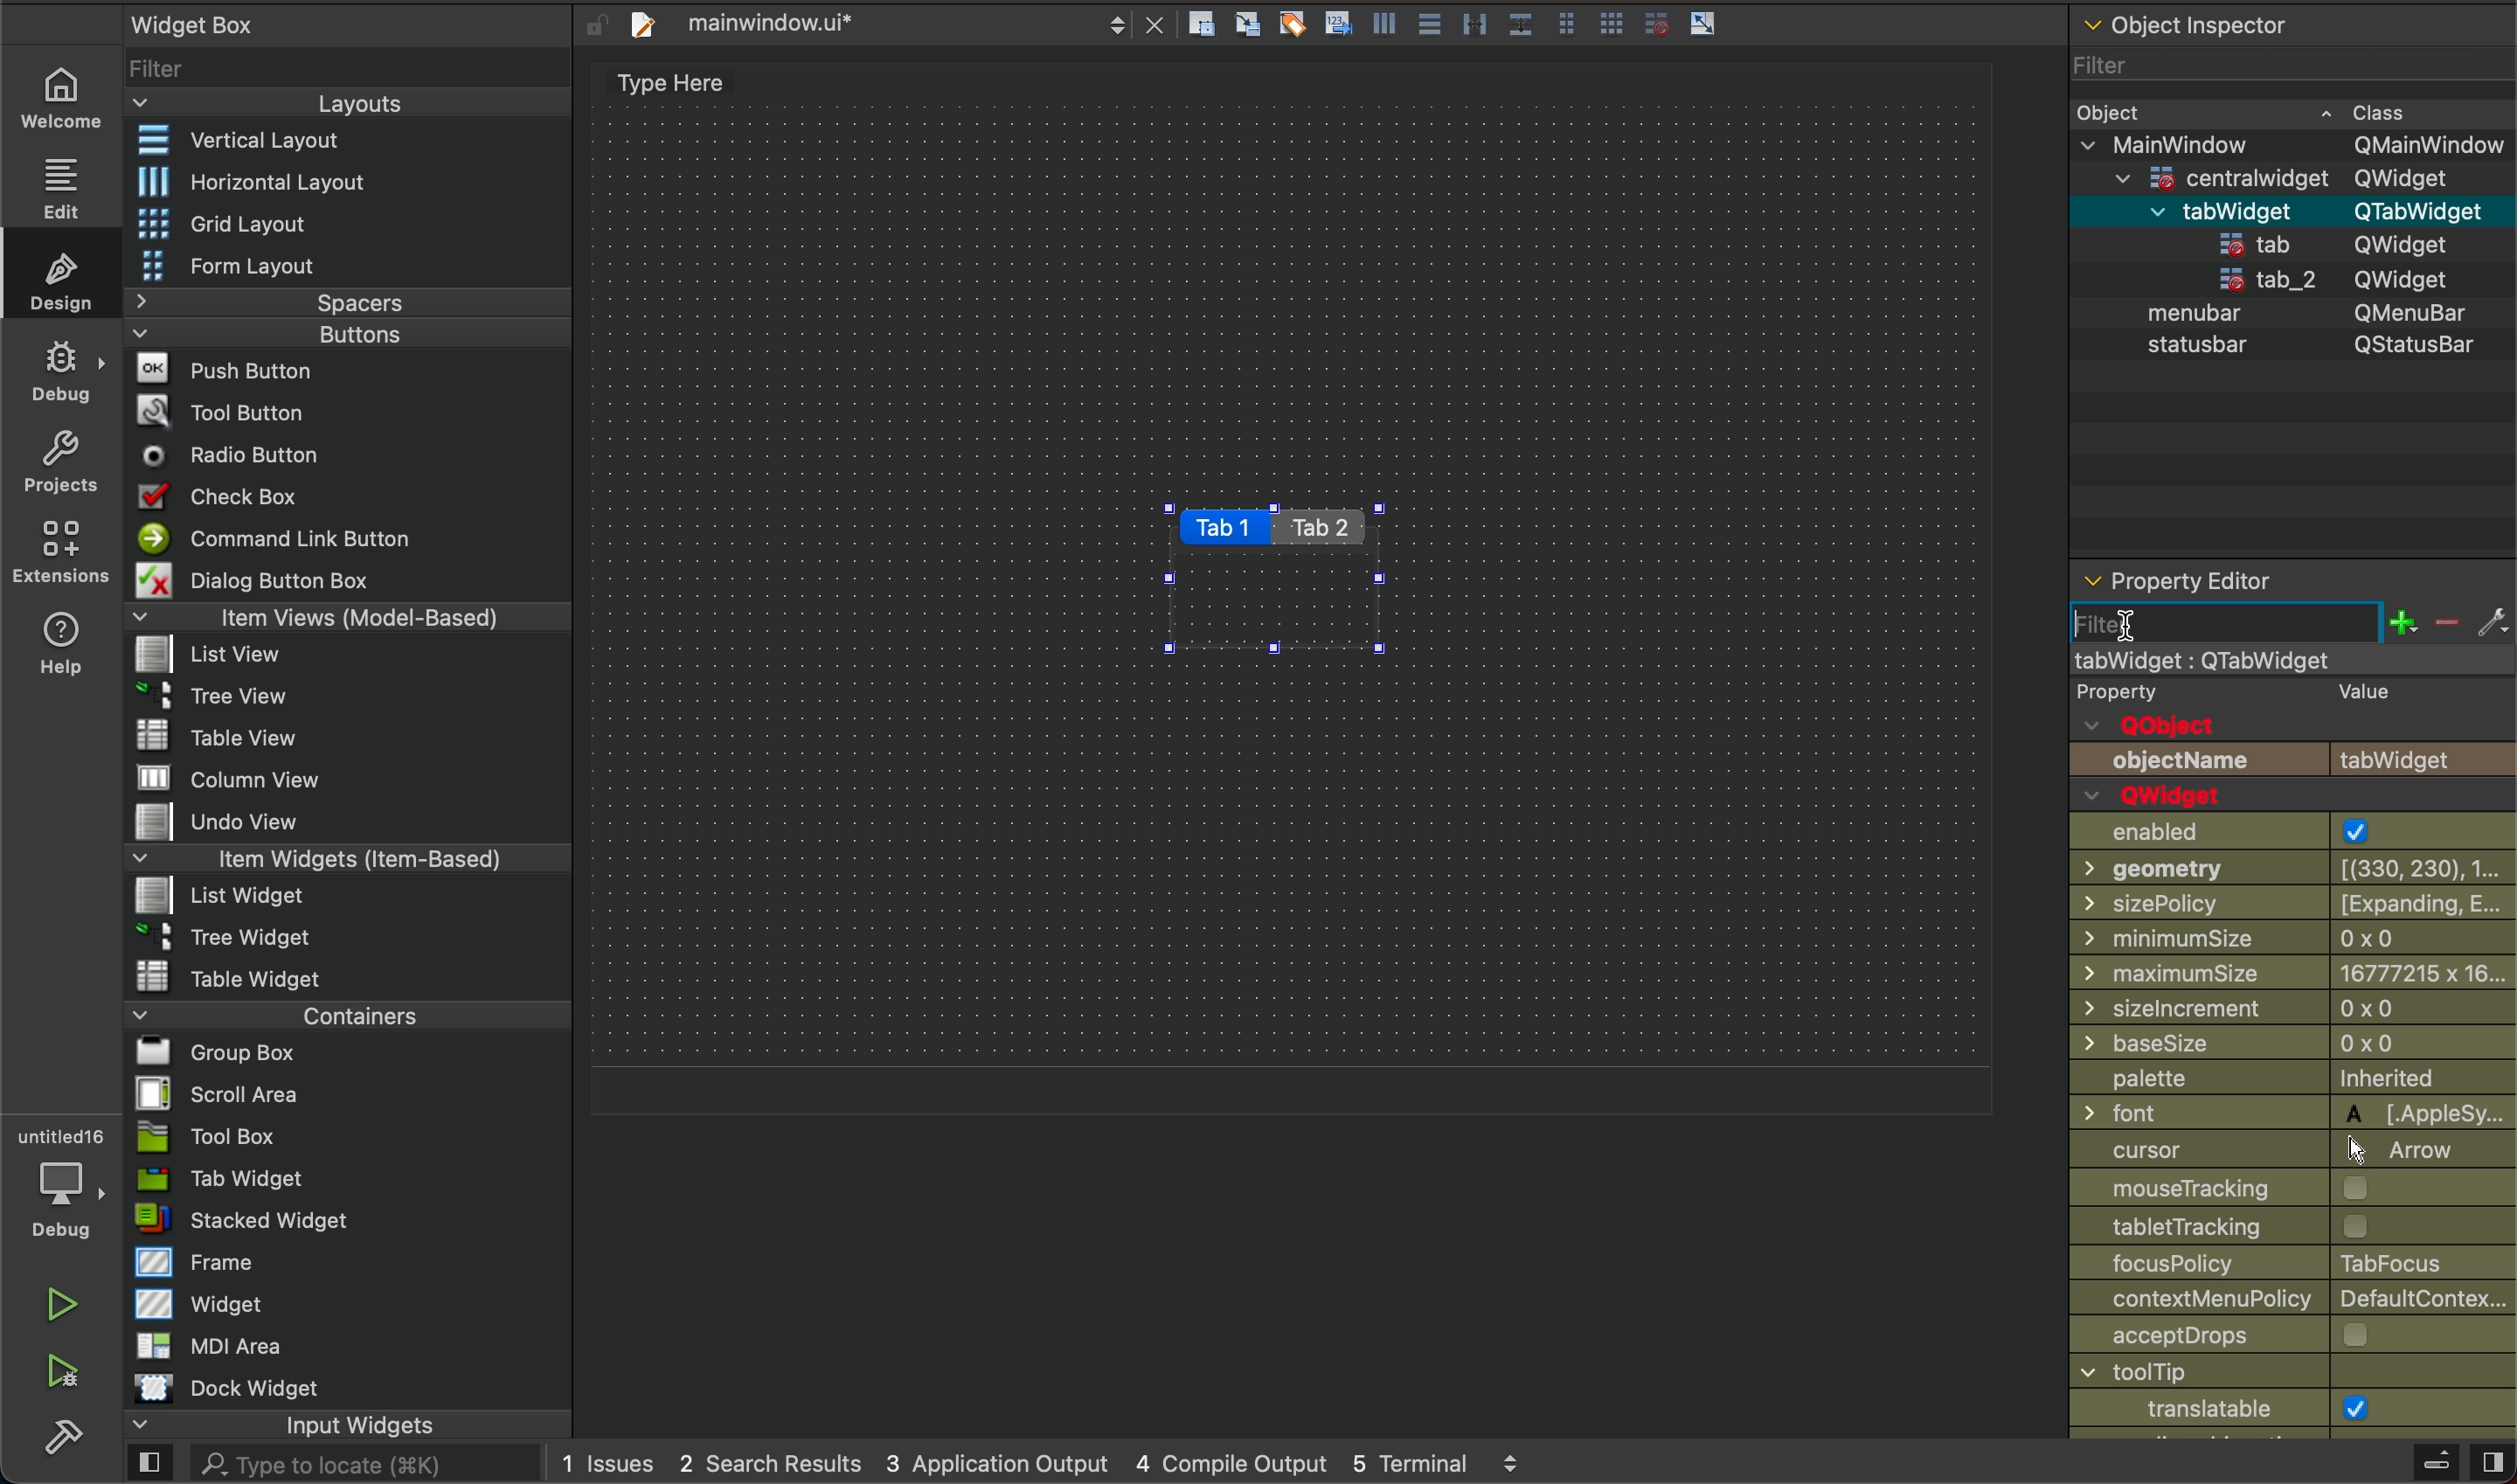 This screenshot has width=2517, height=1484. What do you see at coordinates (2271, 576) in the screenshot?
I see `property editor` at bounding box center [2271, 576].